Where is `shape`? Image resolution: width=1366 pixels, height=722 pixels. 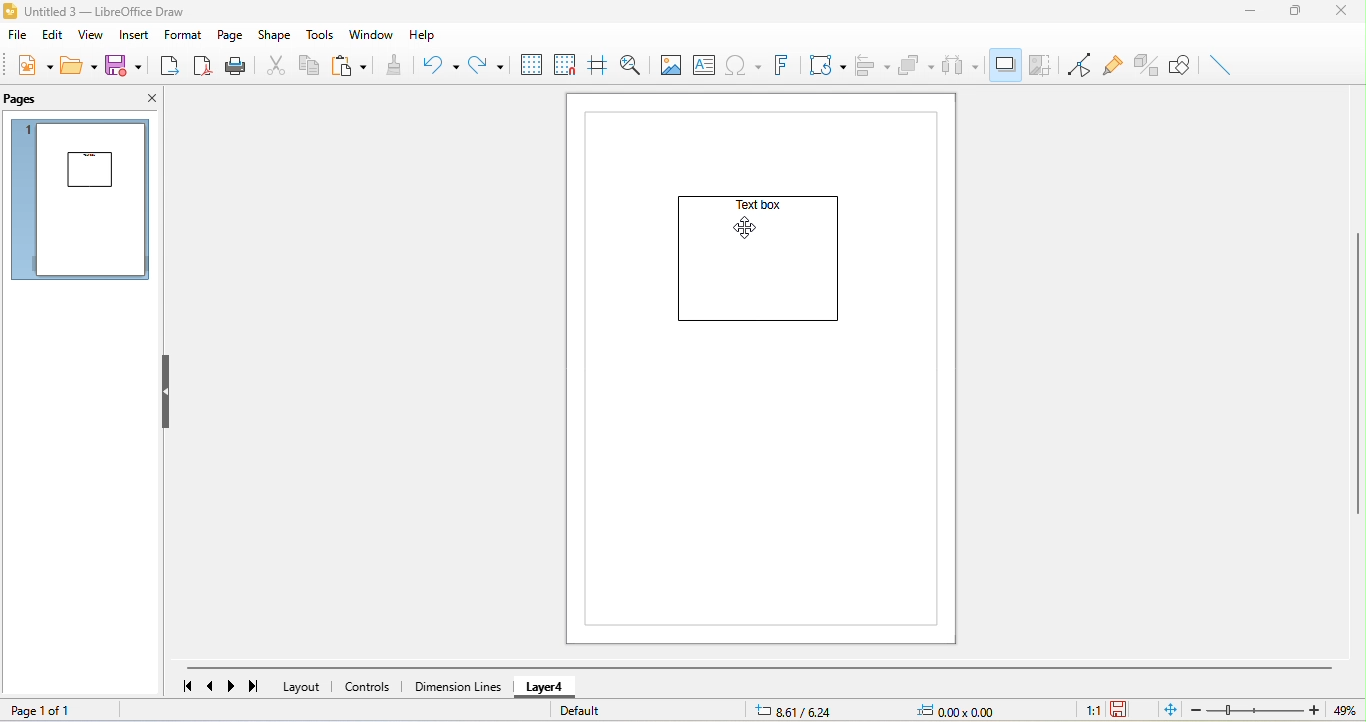
shape is located at coordinates (273, 33).